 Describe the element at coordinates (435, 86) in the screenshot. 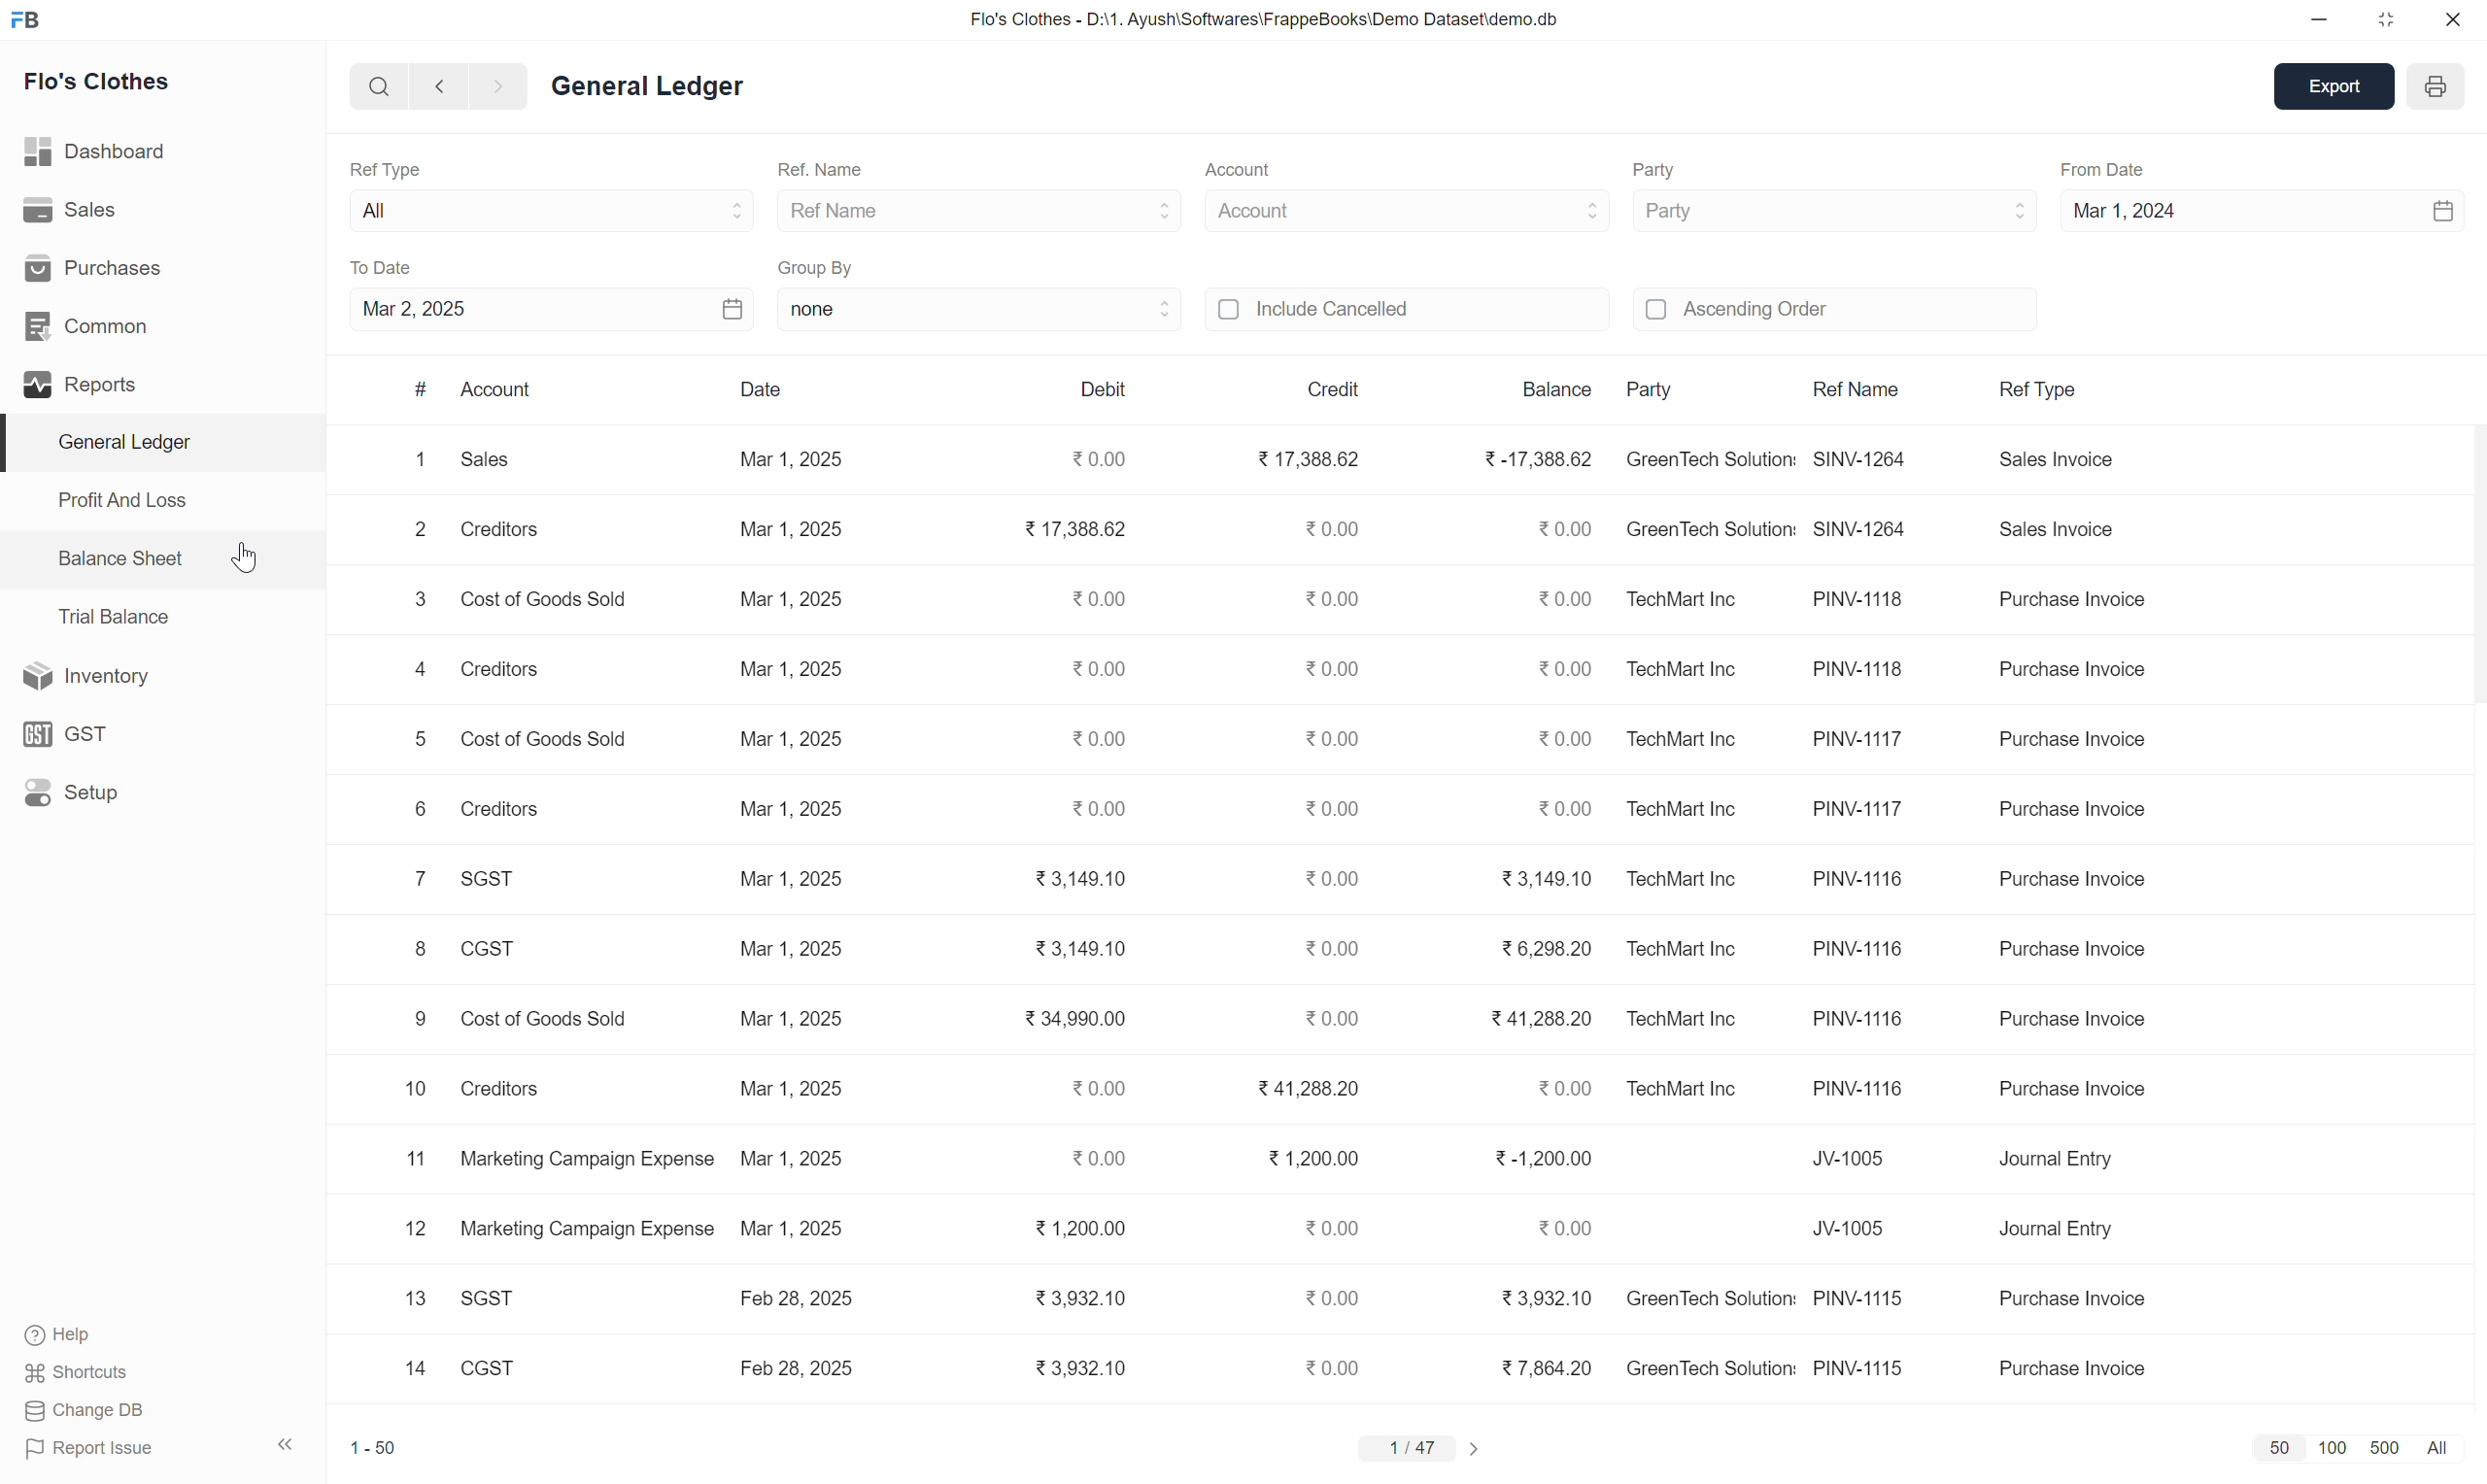

I see `backward` at that location.